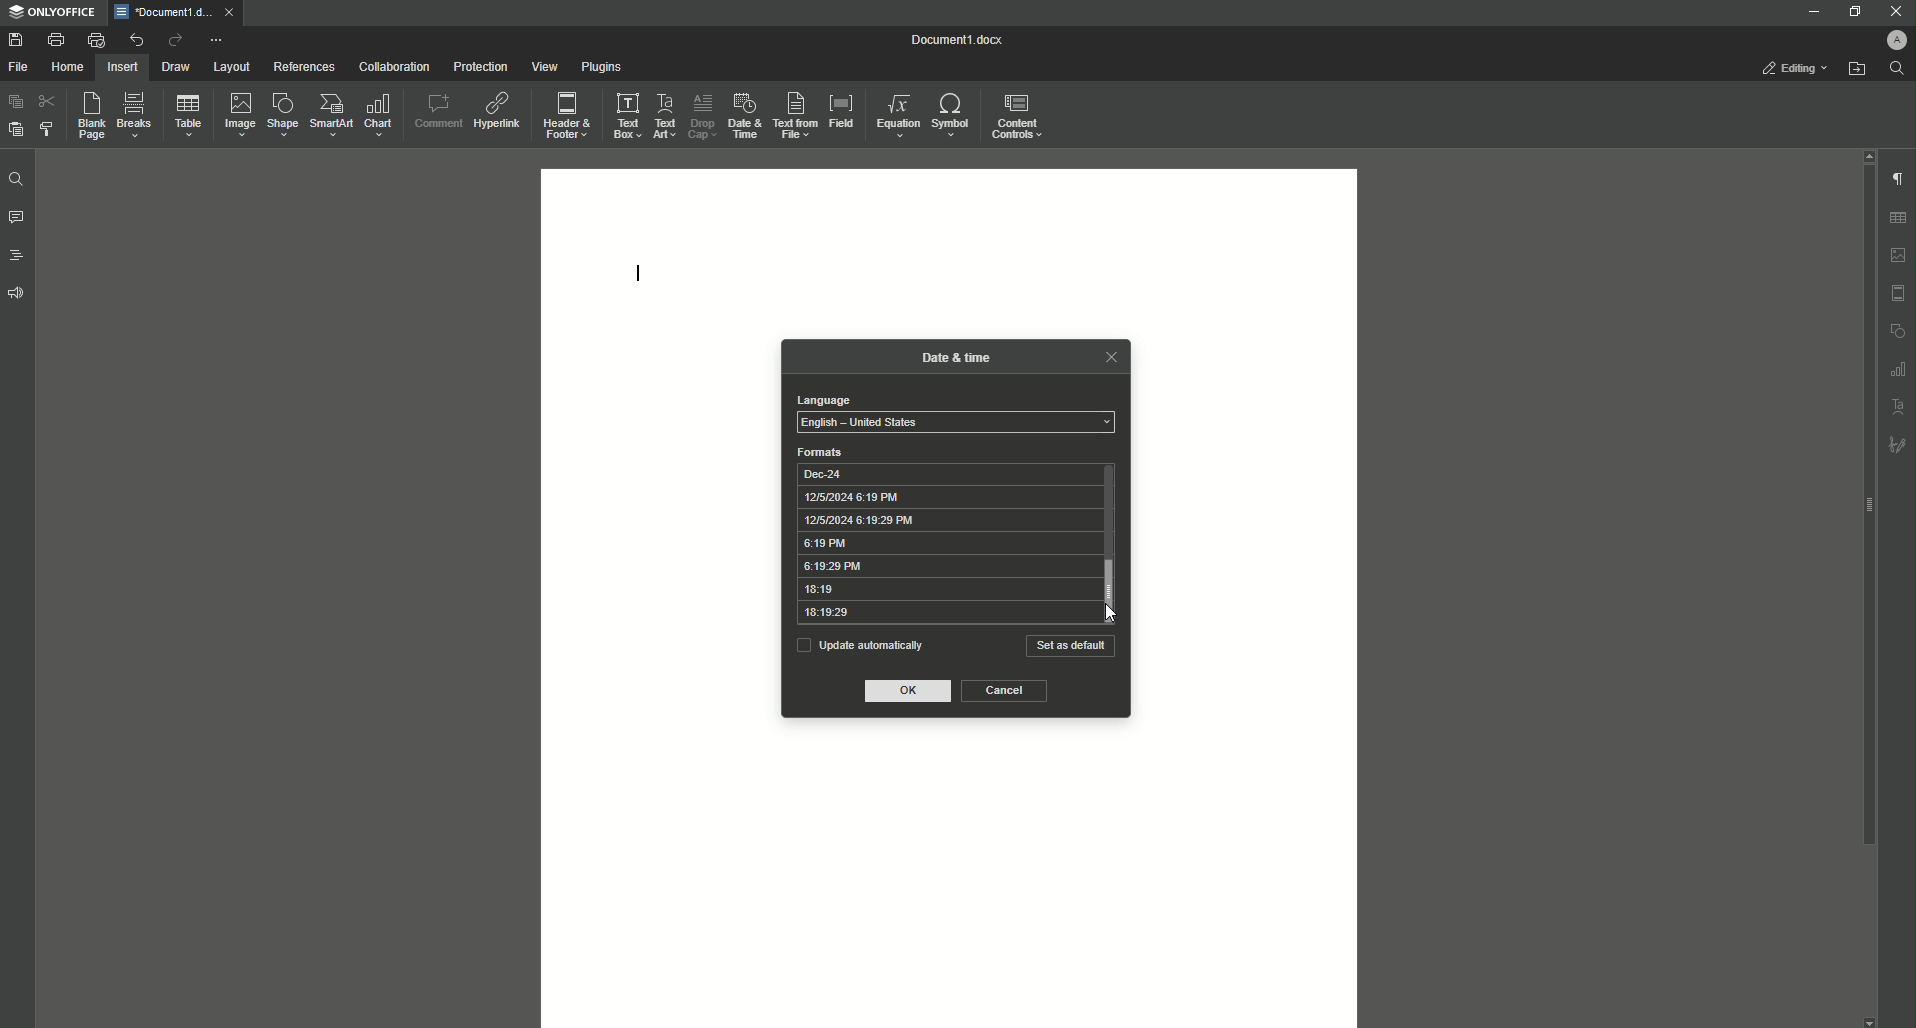 This screenshot has height=1028, width=1916. What do you see at coordinates (567, 112) in the screenshot?
I see `Header and Footer` at bounding box center [567, 112].